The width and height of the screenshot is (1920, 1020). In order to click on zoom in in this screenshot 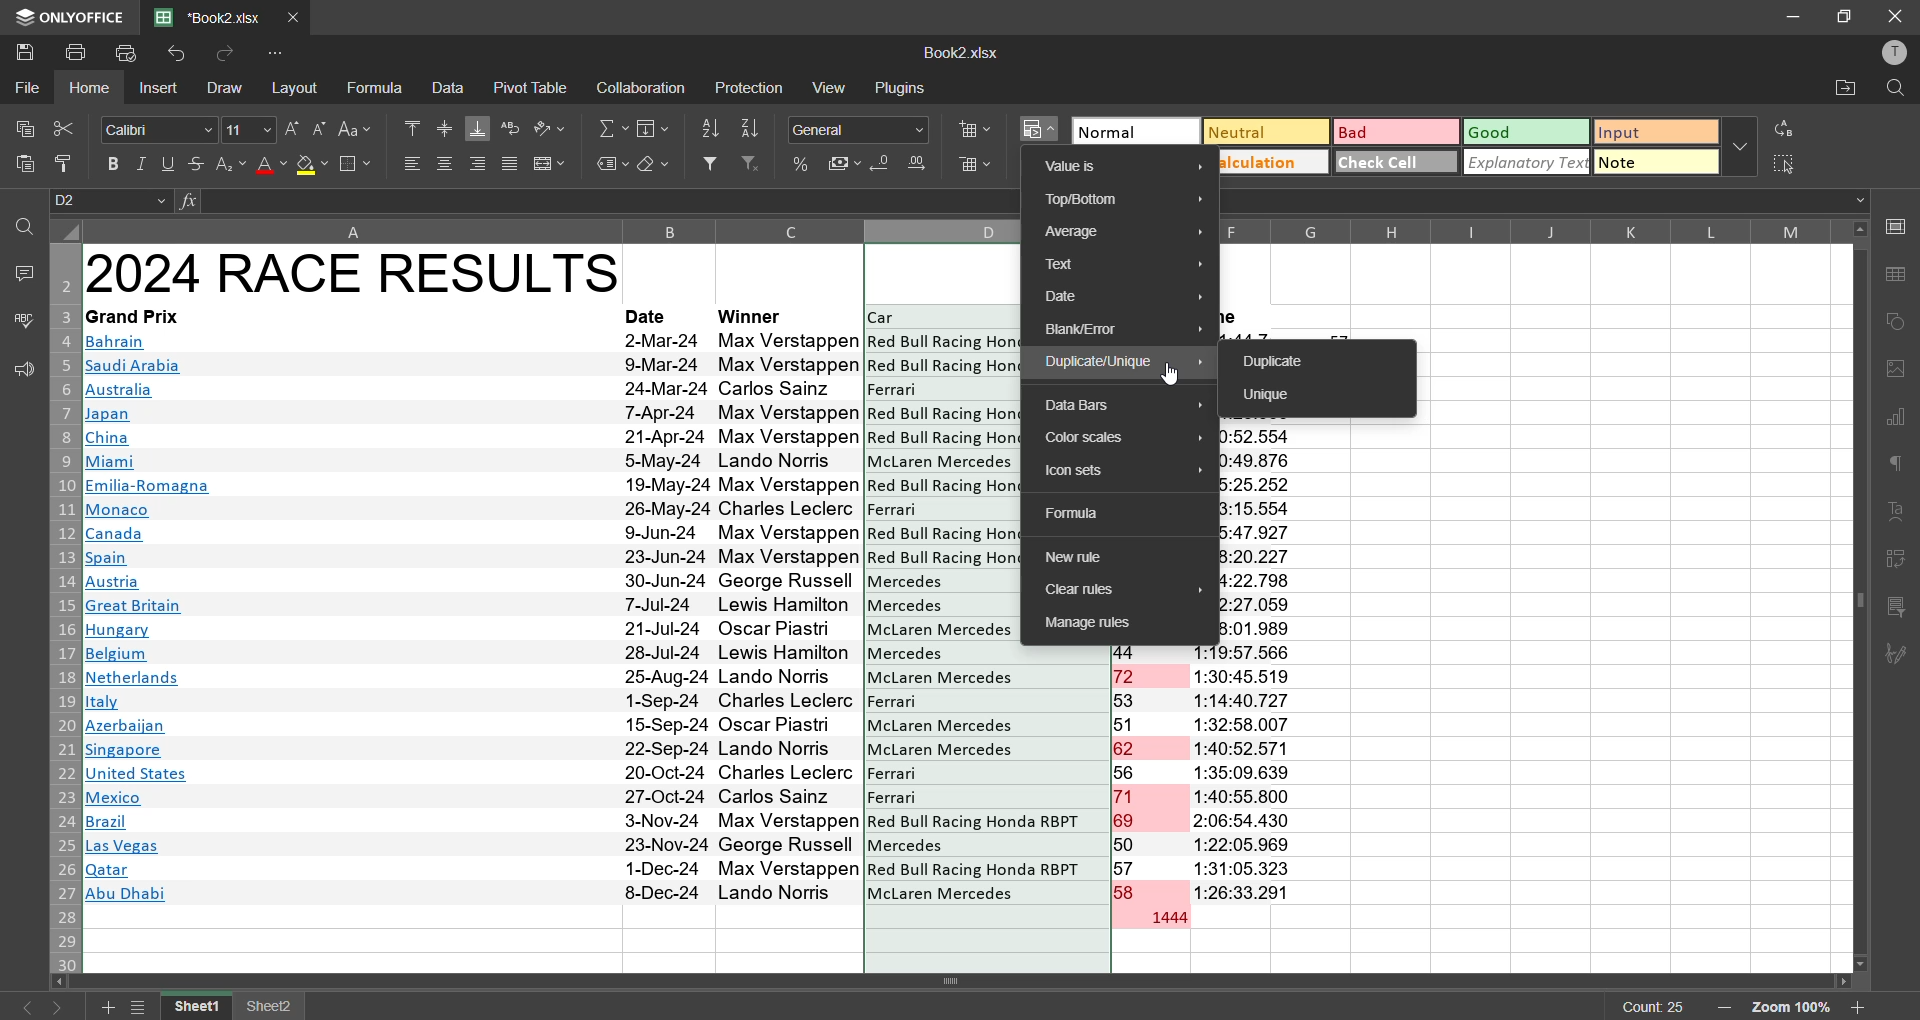, I will do `click(1722, 1008)`.